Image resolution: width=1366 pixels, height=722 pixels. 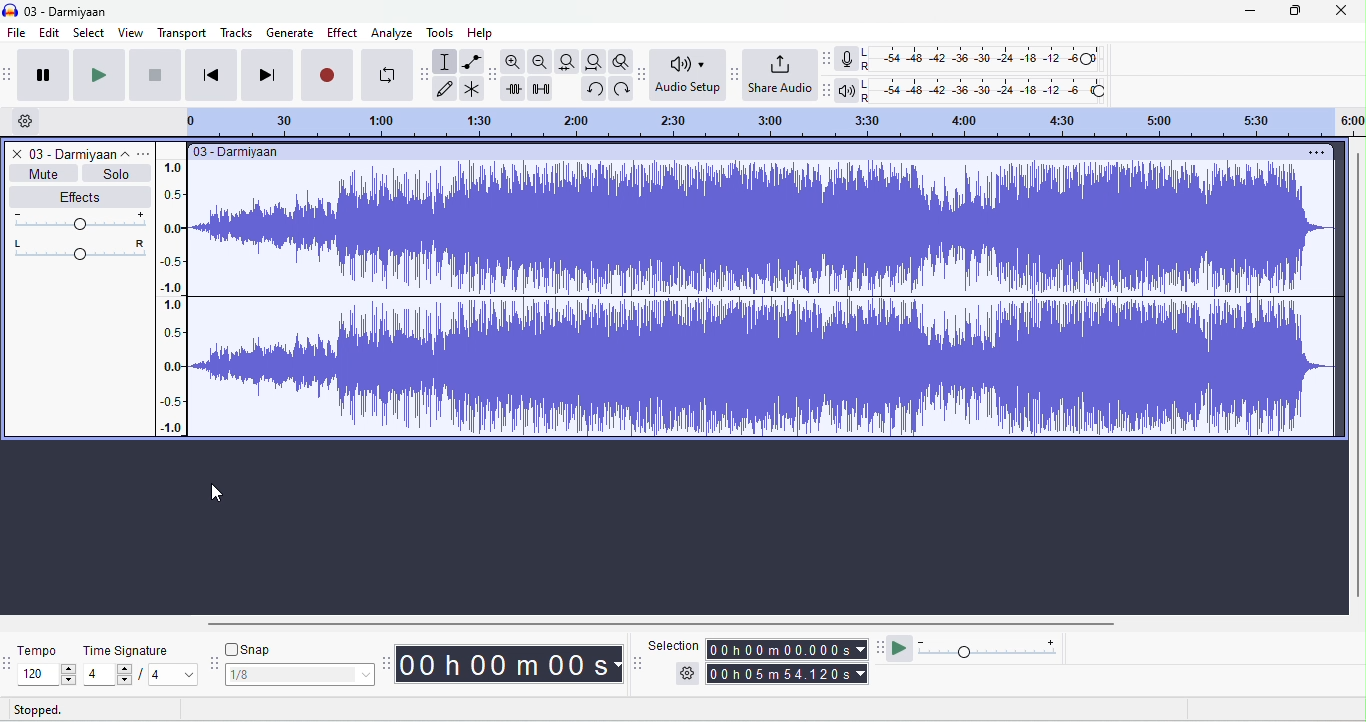 What do you see at coordinates (43, 75) in the screenshot?
I see `pause` at bounding box center [43, 75].